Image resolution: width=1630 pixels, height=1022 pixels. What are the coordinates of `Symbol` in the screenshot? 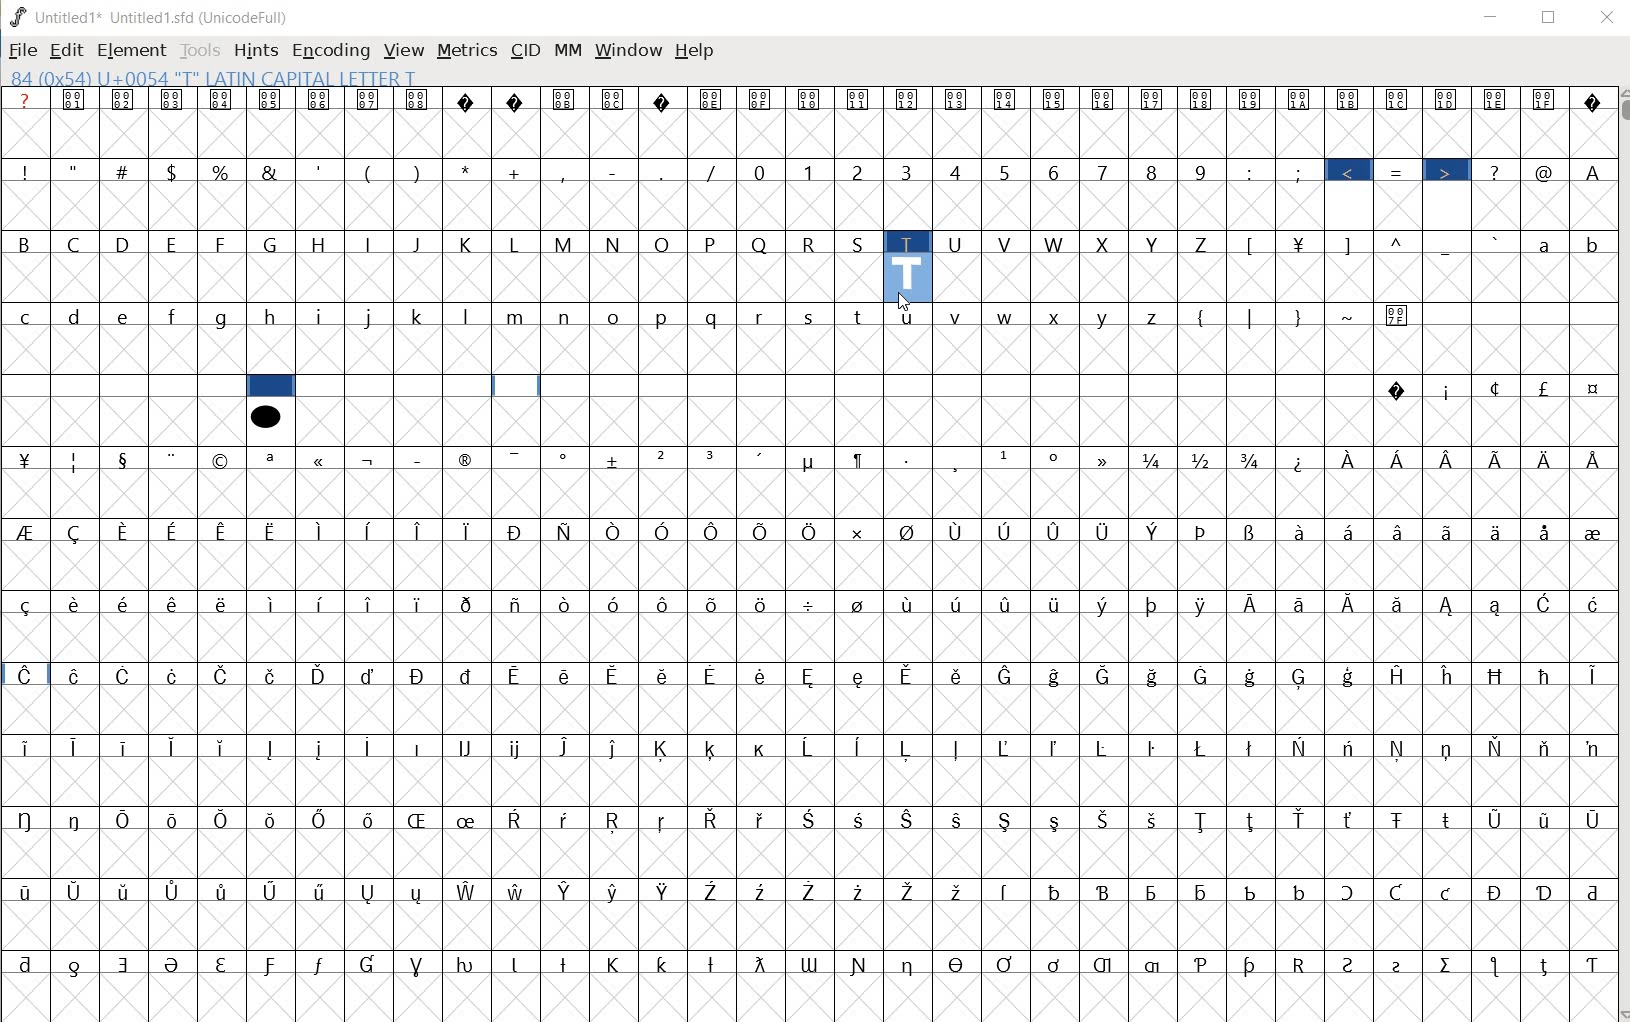 It's located at (175, 602).